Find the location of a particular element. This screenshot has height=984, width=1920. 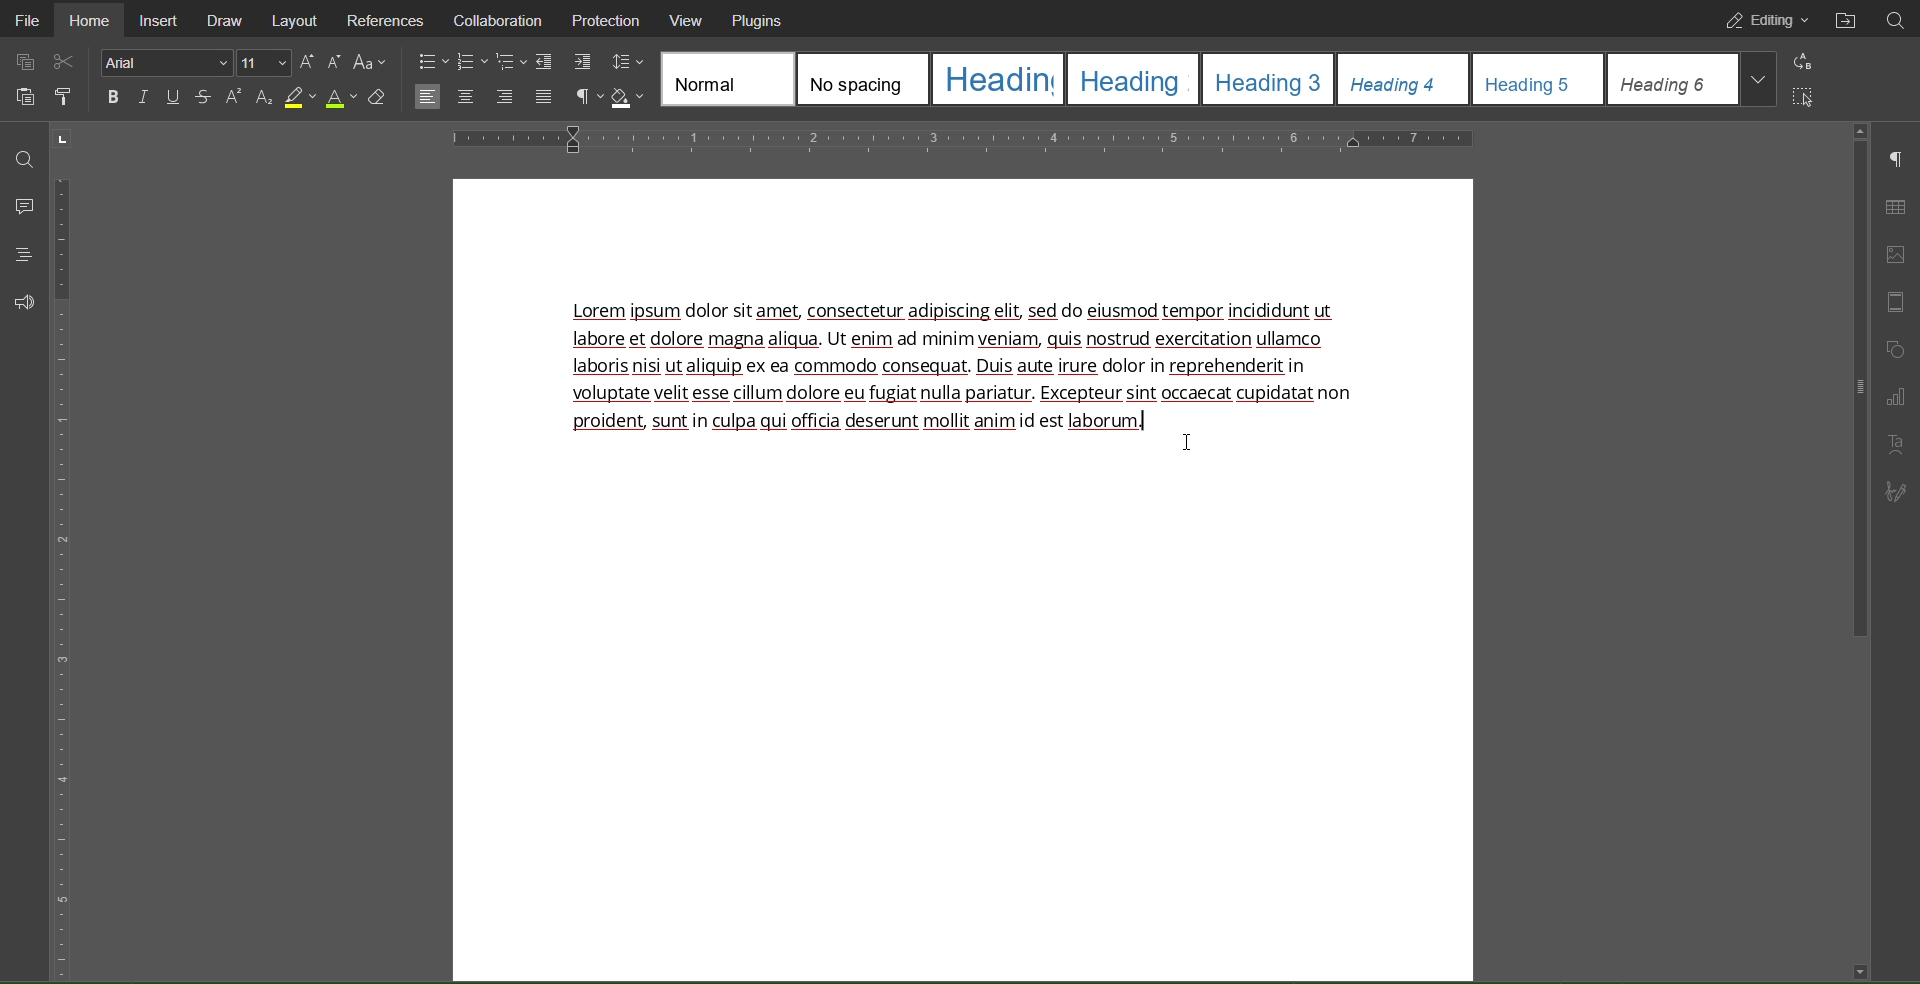

Erase is located at coordinates (378, 99).